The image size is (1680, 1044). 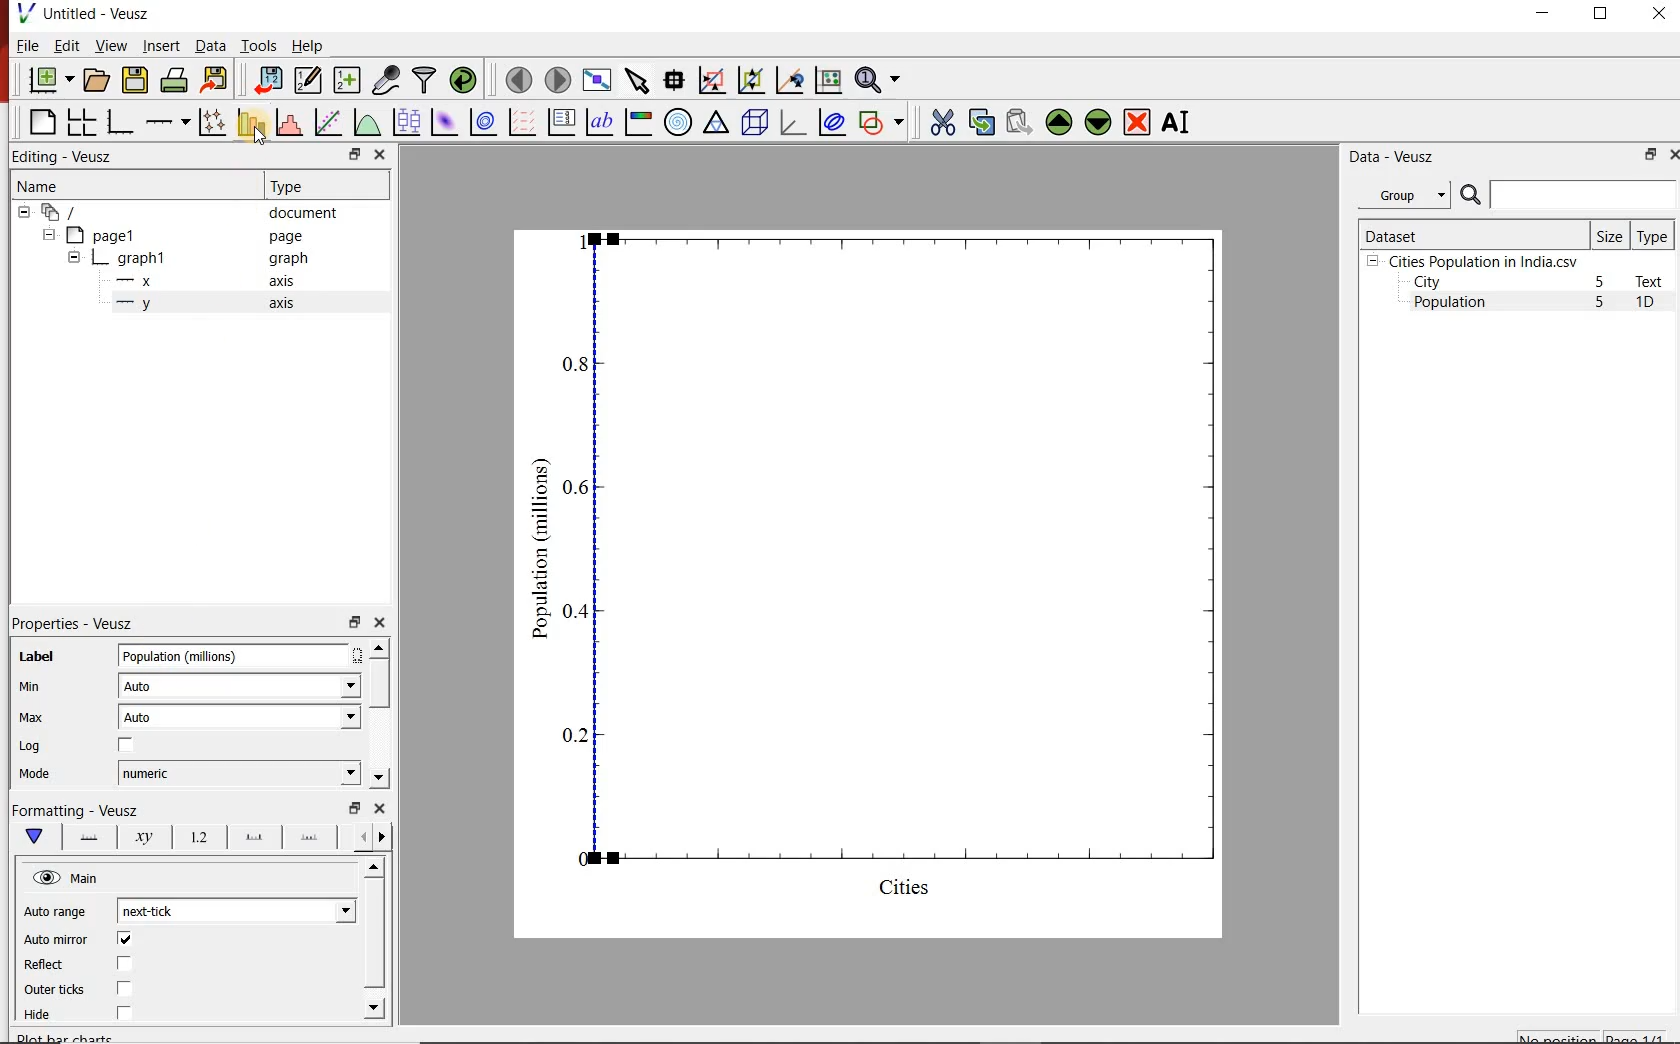 I want to click on check/uncheck, so click(x=126, y=745).